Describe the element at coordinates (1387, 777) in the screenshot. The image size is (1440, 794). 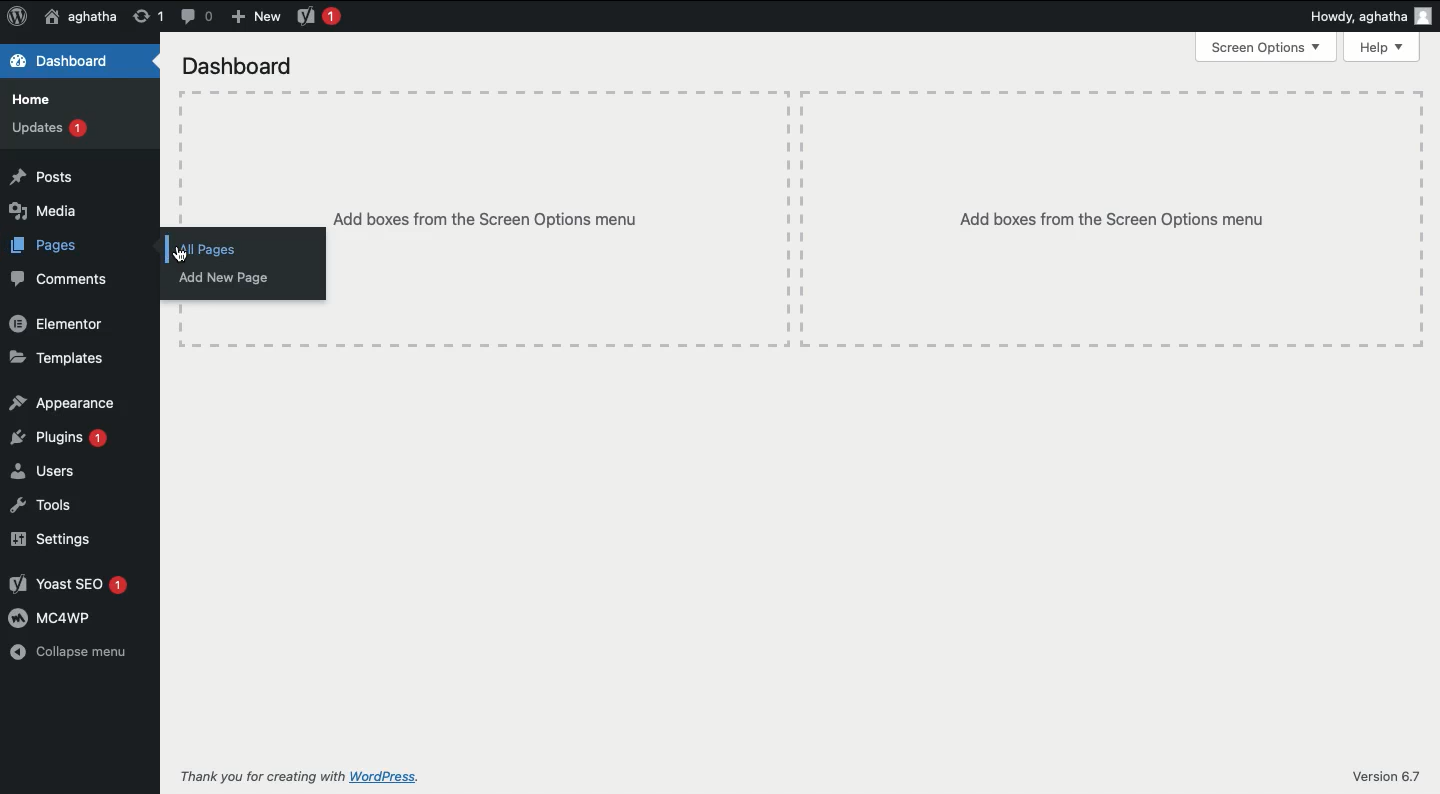
I see `Version 6.7` at that location.